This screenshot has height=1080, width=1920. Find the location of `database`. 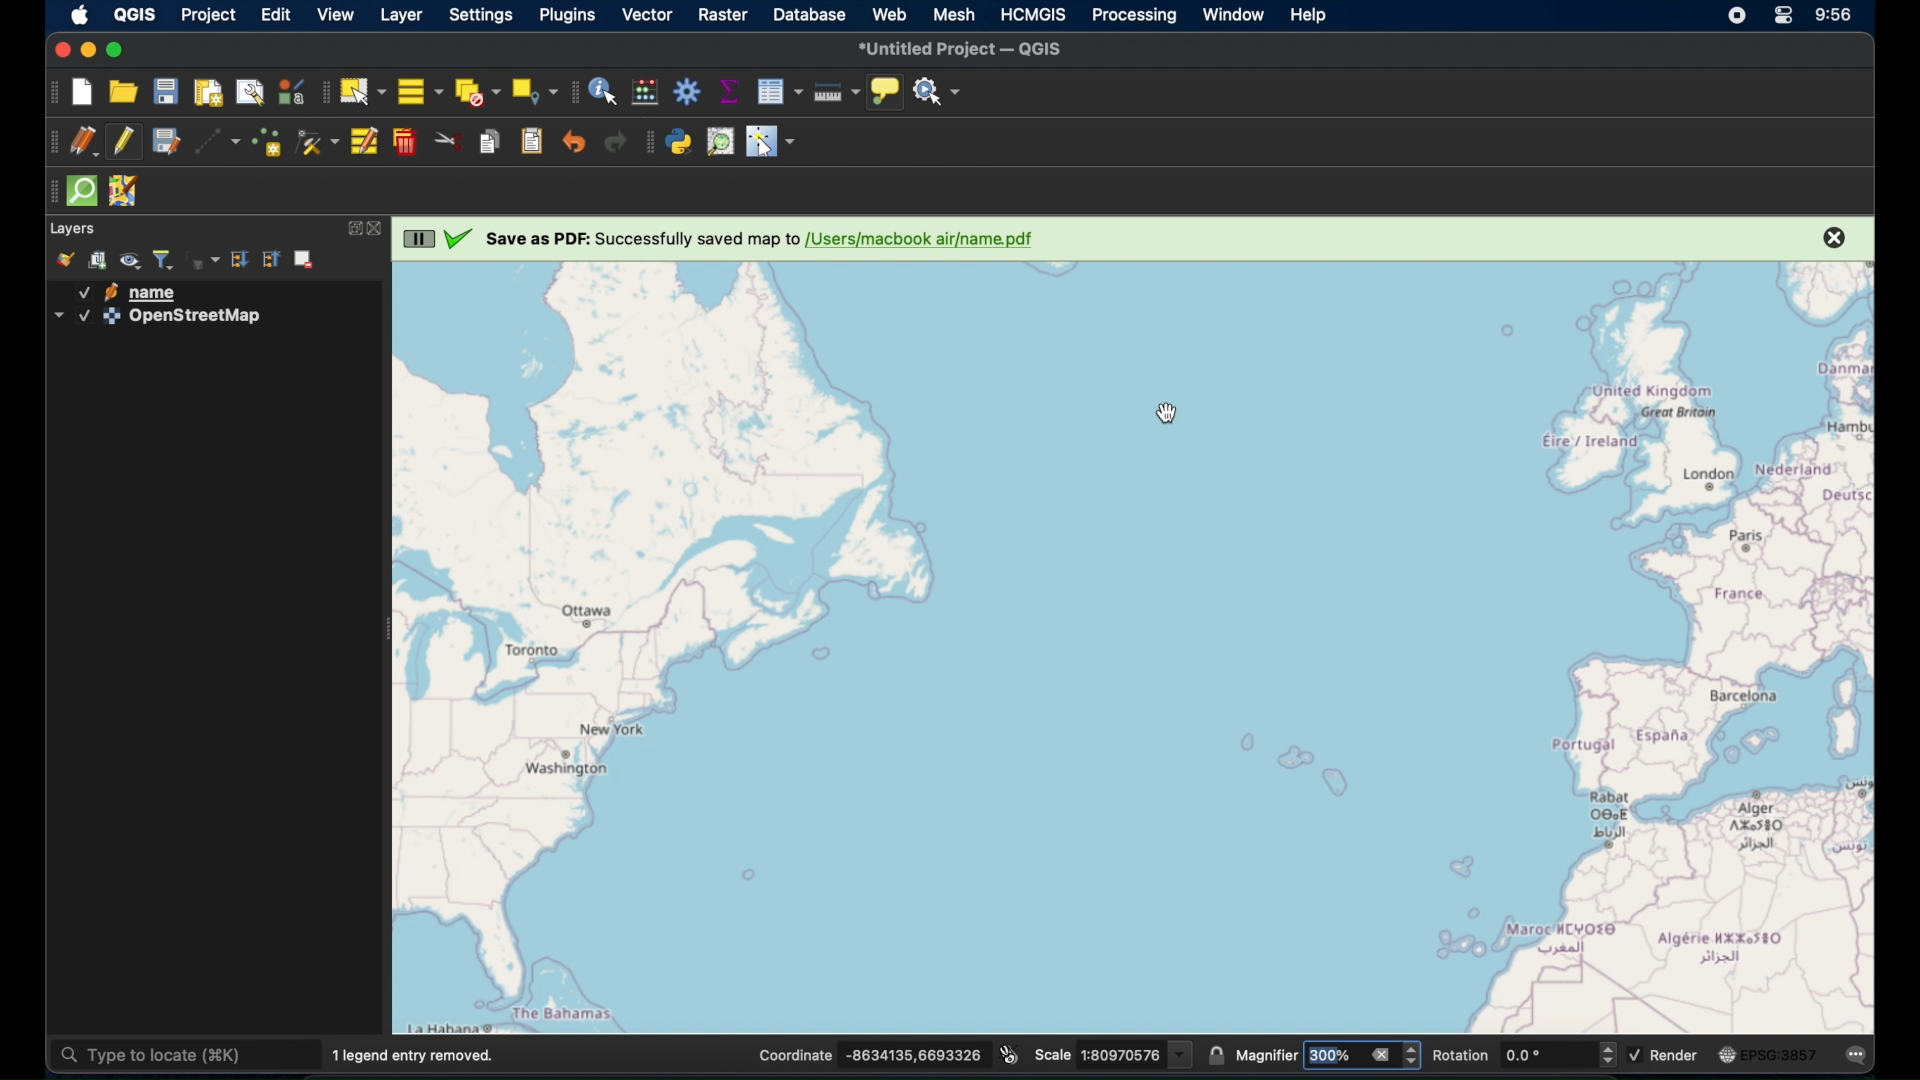

database is located at coordinates (809, 14).